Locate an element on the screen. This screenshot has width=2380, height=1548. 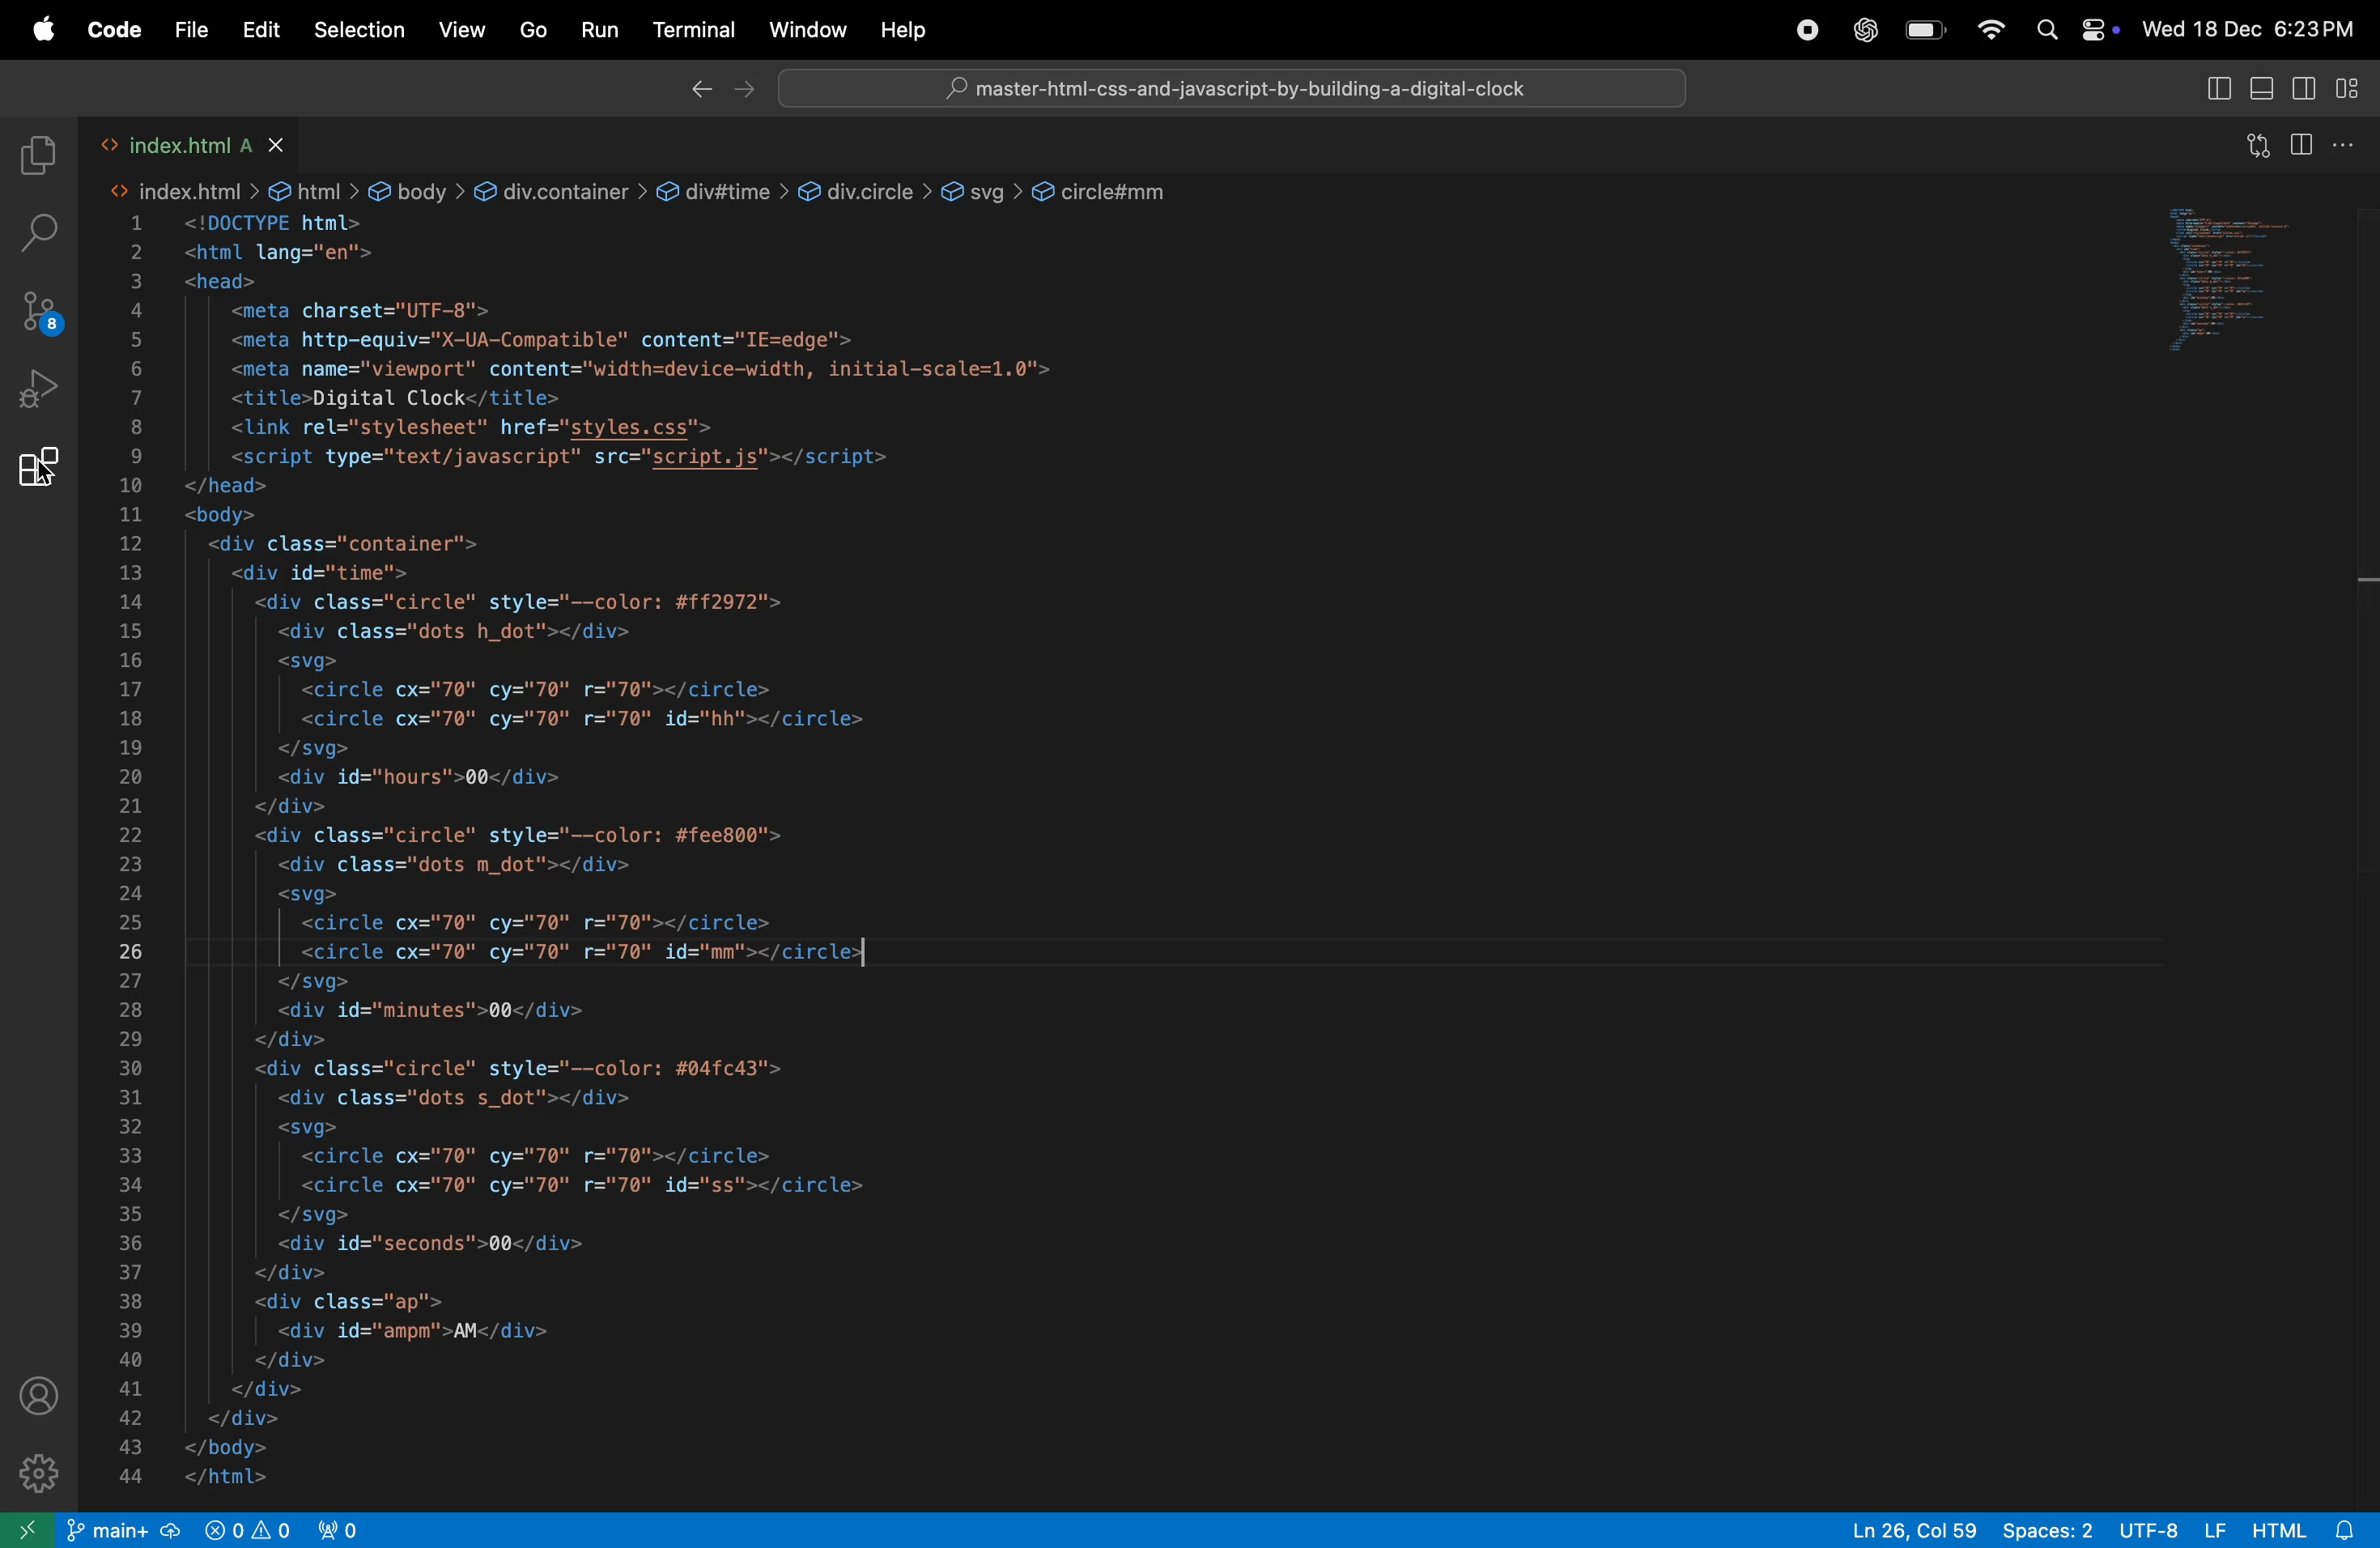
utf 8 is located at coordinates (2169, 1531).